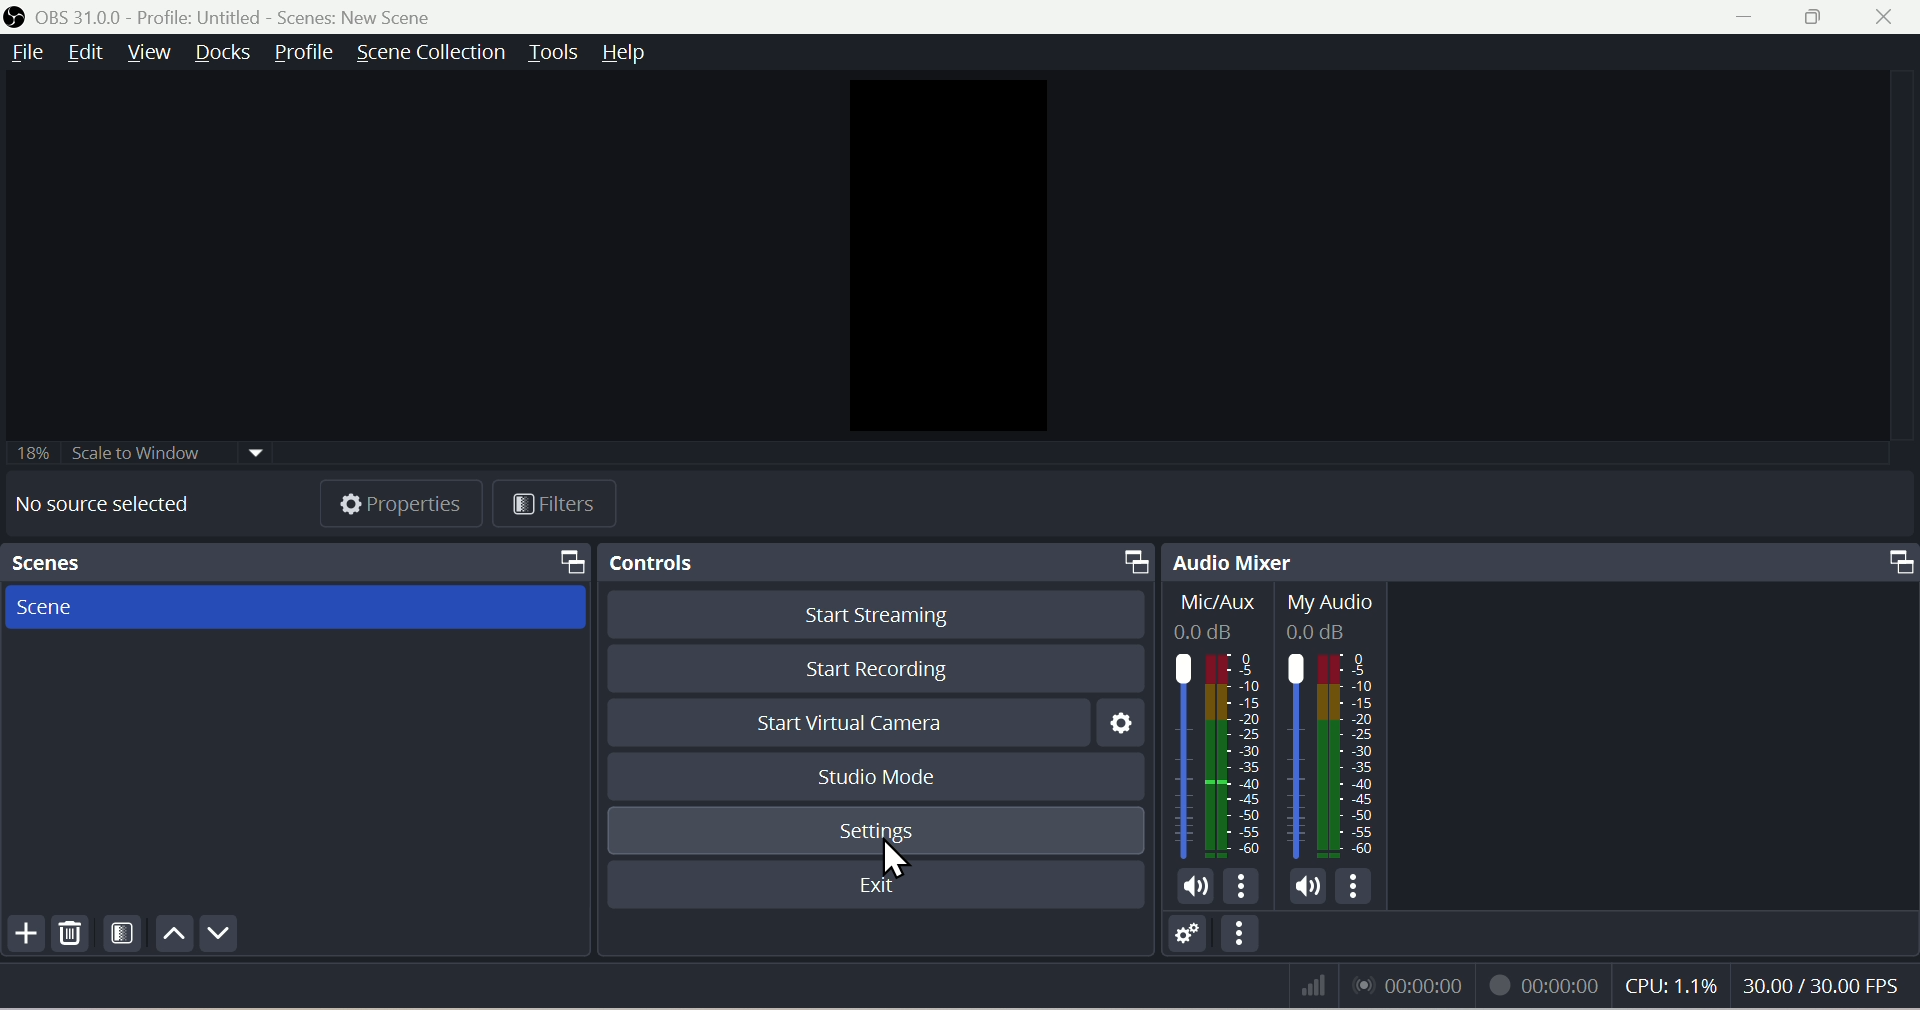  I want to click on Settings, so click(876, 831).